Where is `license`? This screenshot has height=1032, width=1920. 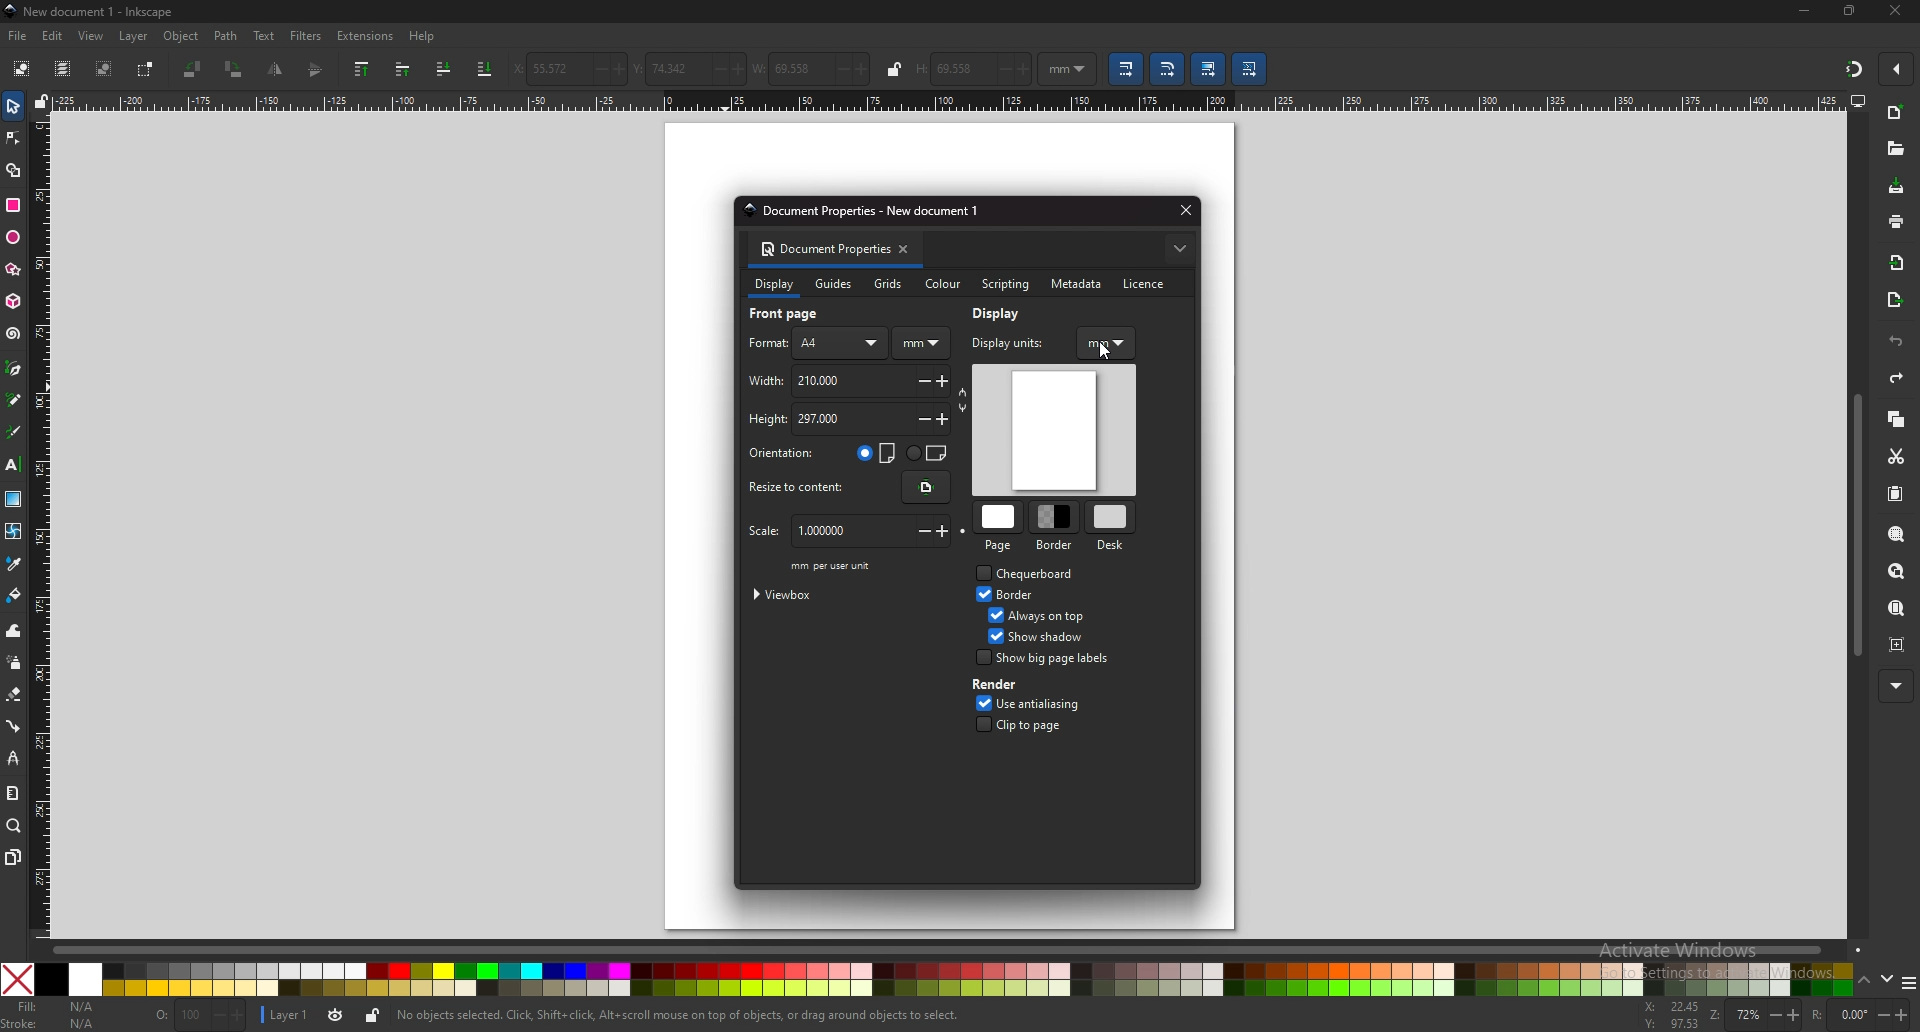 license is located at coordinates (1149, 283).